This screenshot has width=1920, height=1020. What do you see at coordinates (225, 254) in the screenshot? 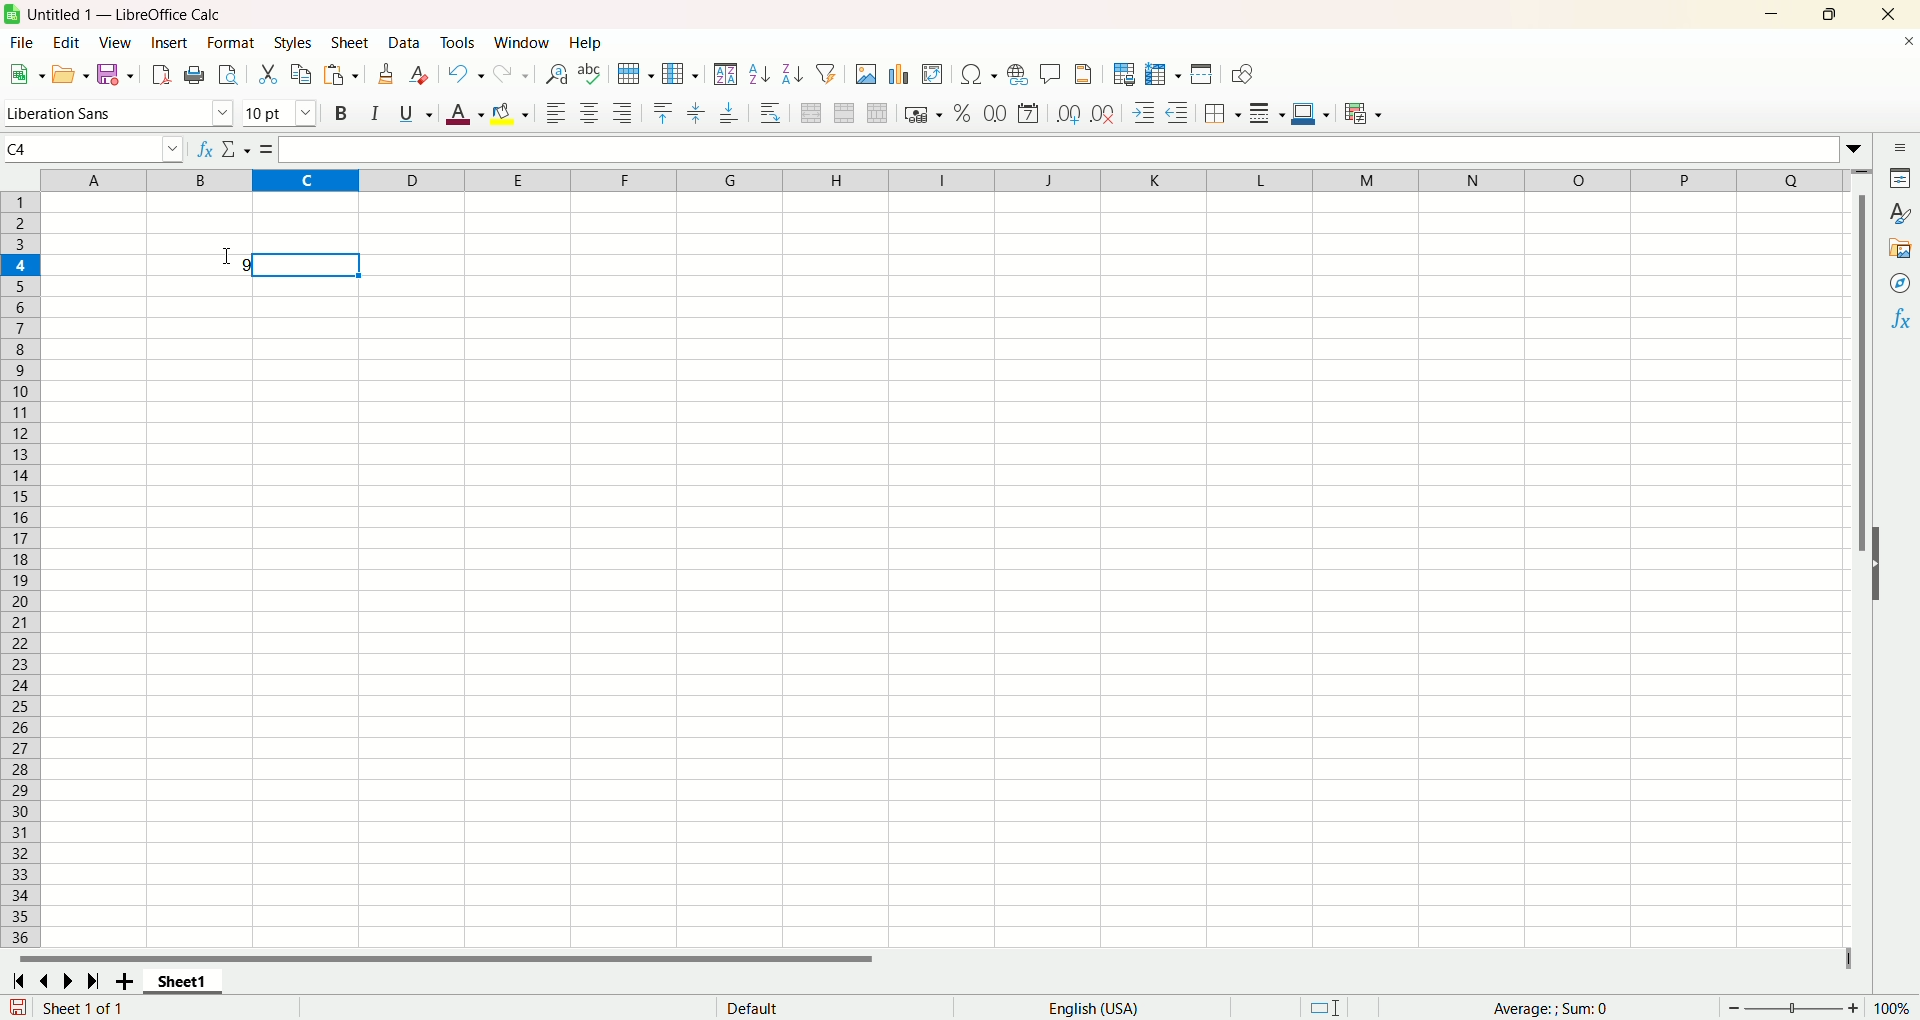
I see `cursor` at bounding box center [225, 254].